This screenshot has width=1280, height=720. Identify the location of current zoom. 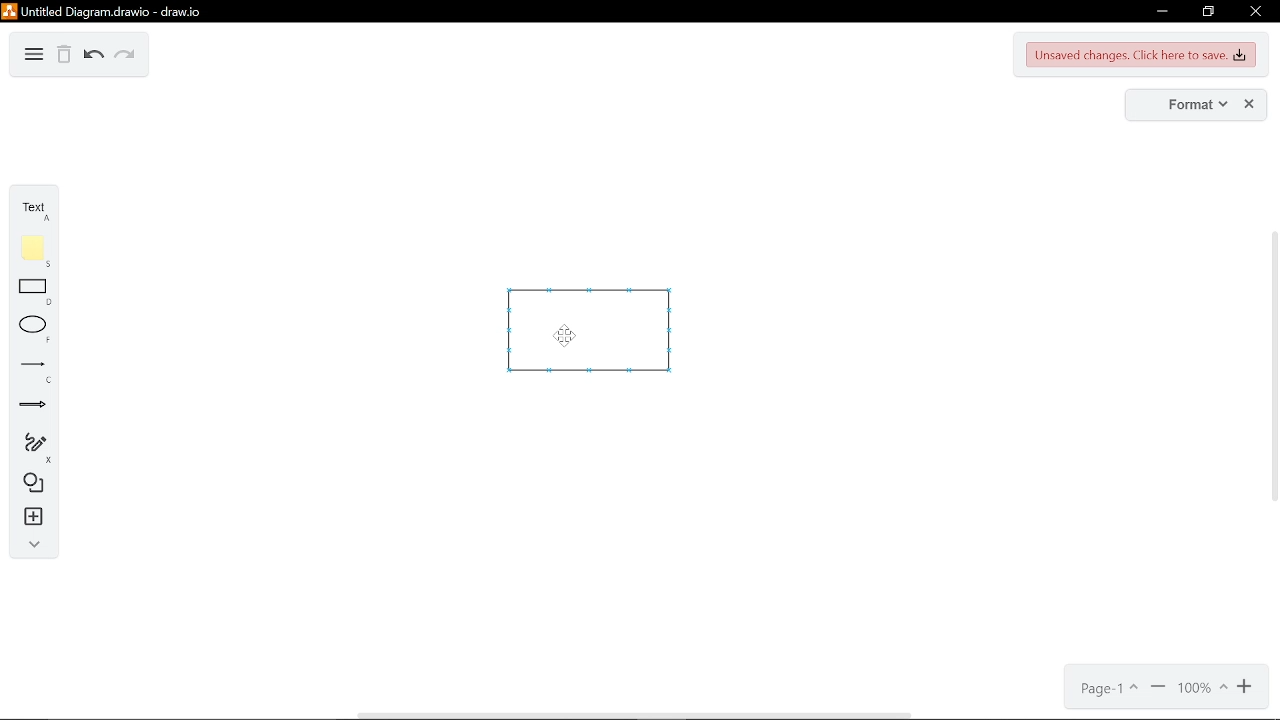
(1201, 688).